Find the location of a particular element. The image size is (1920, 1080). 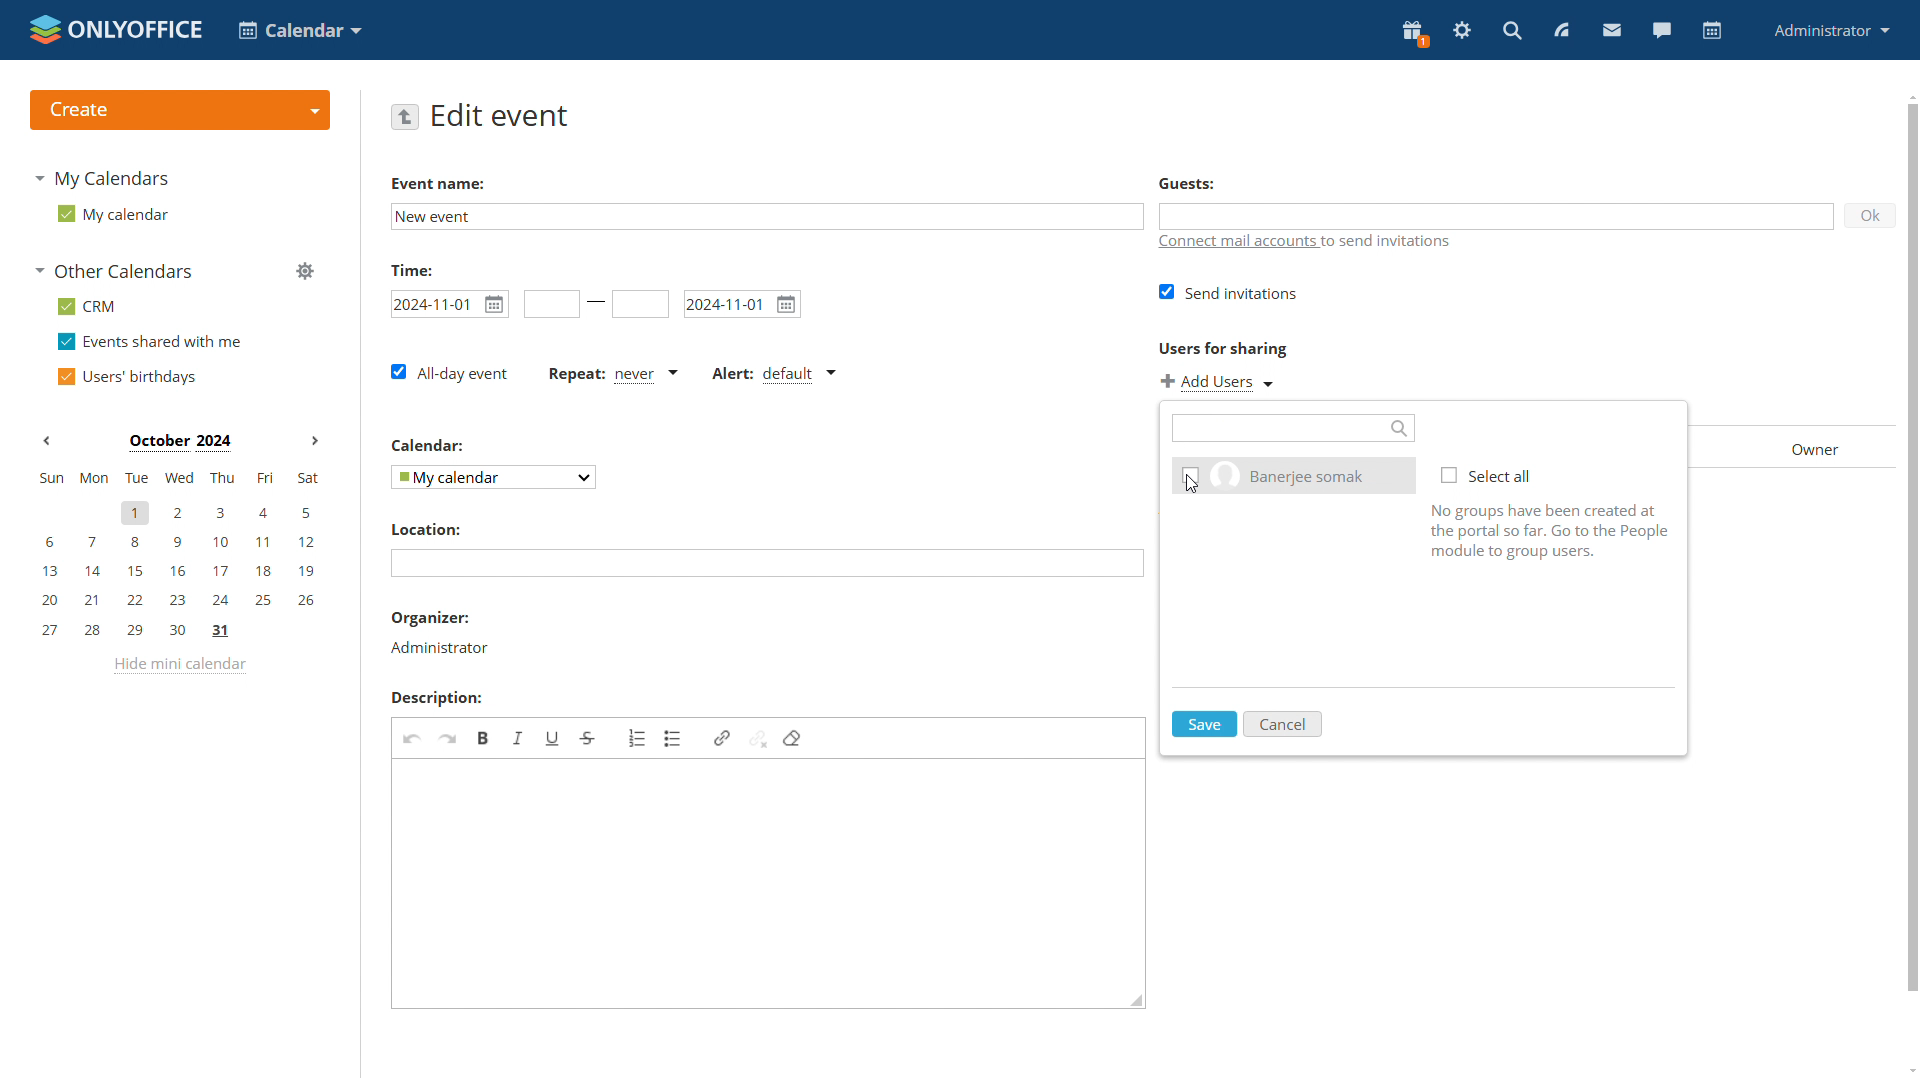

edit event is located at coordinates (503, 116).